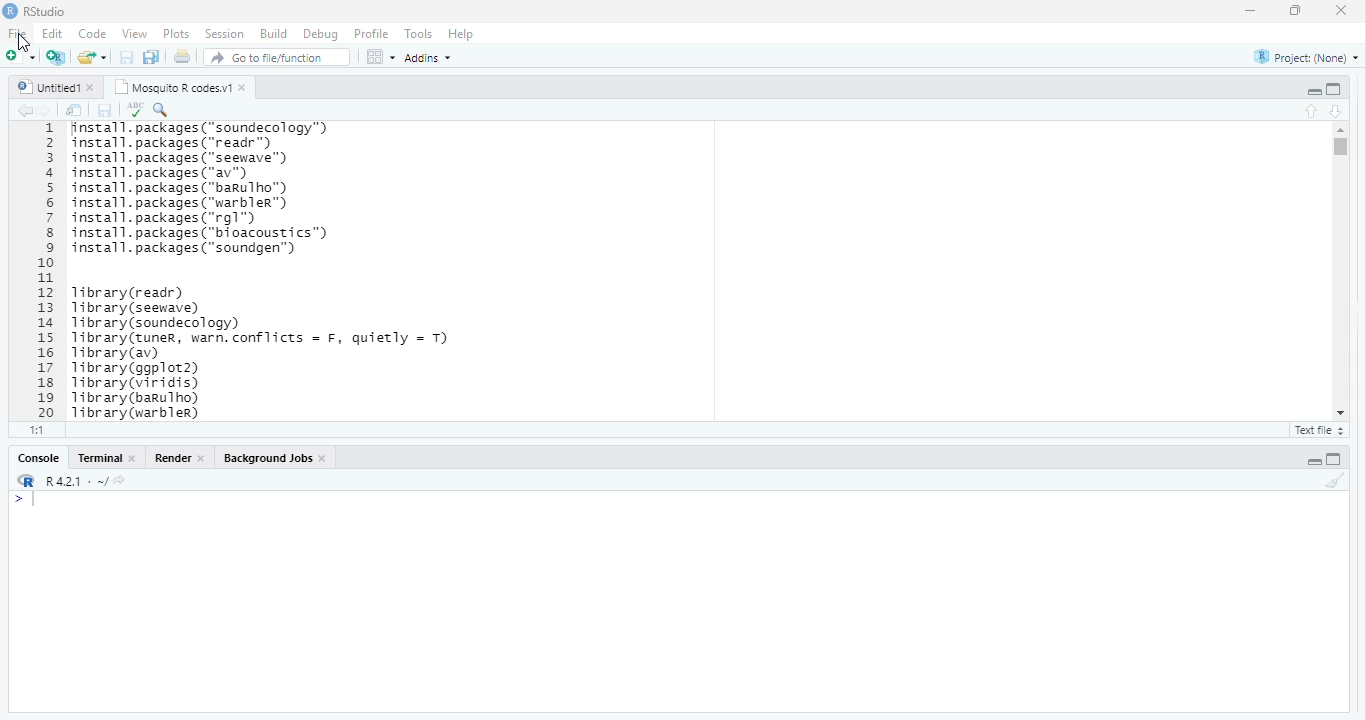 This screenshot has height=720, width=1366. What do you see at coordinates (11, 10) in the screenshot?
I see `logo` at bounding box center [11, 10].